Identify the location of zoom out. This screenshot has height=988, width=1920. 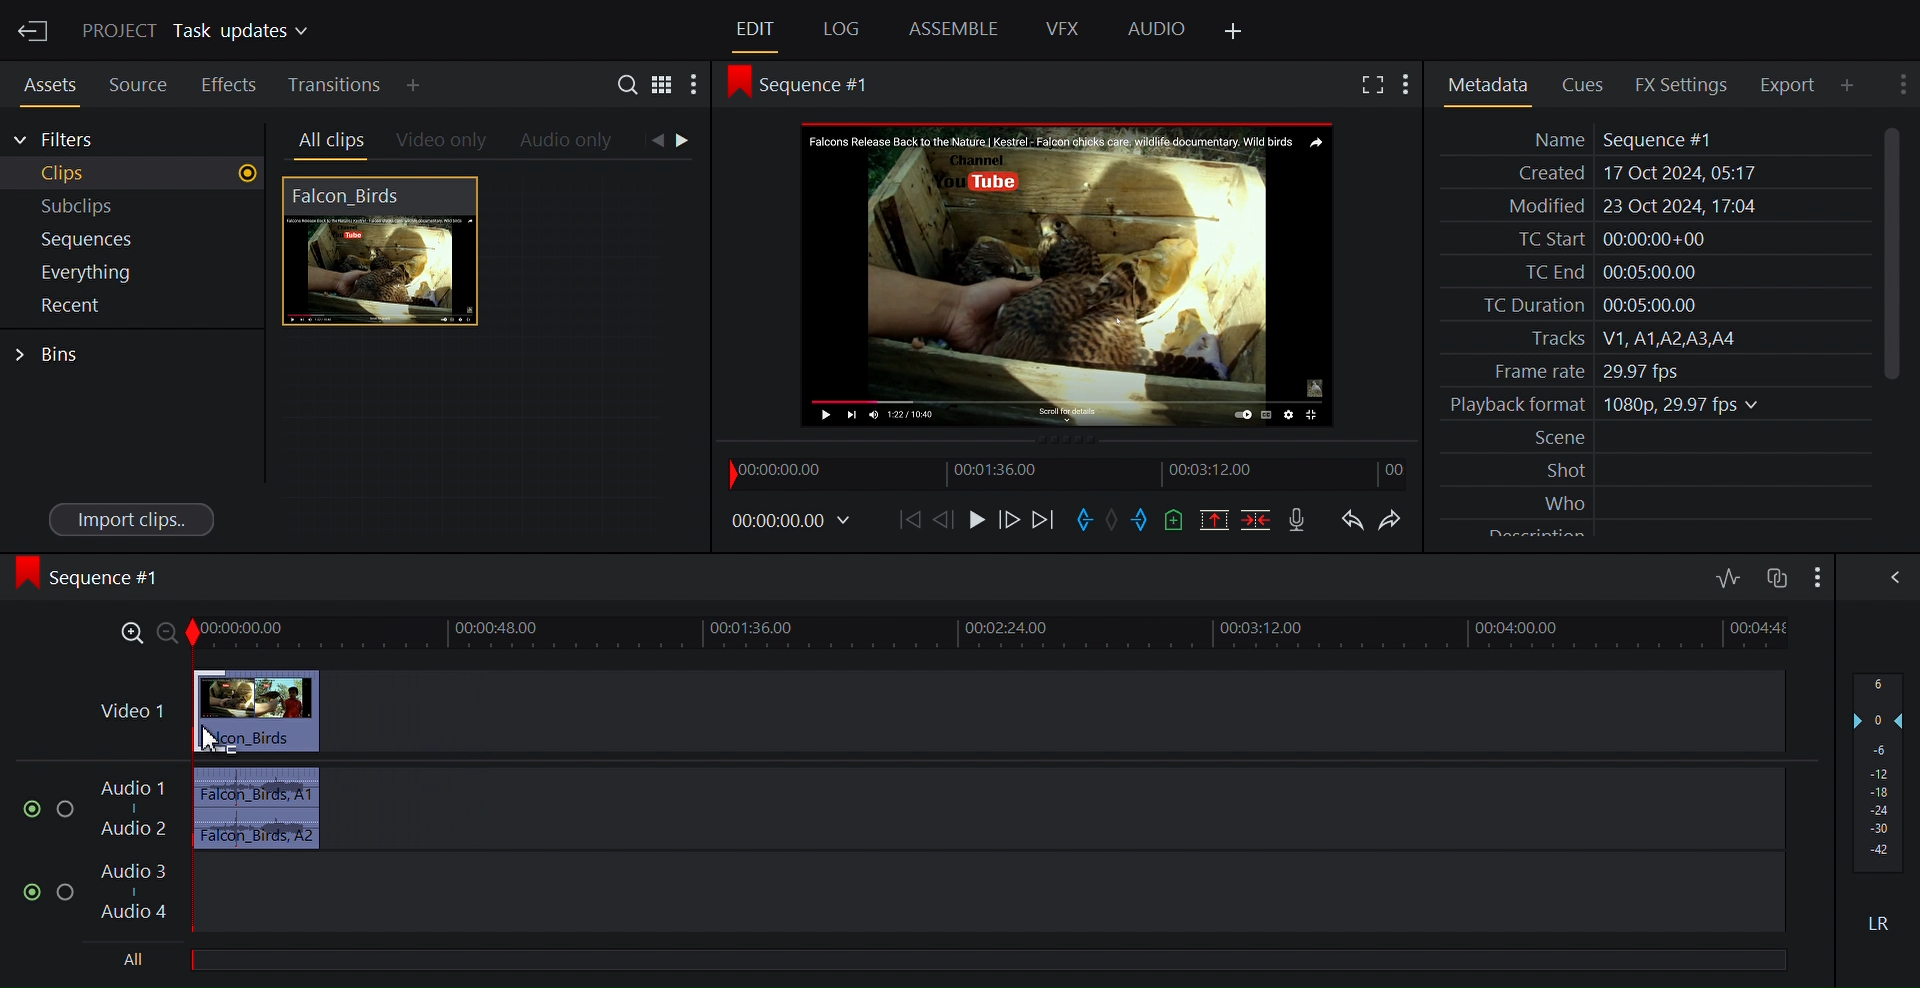
(167, 635).